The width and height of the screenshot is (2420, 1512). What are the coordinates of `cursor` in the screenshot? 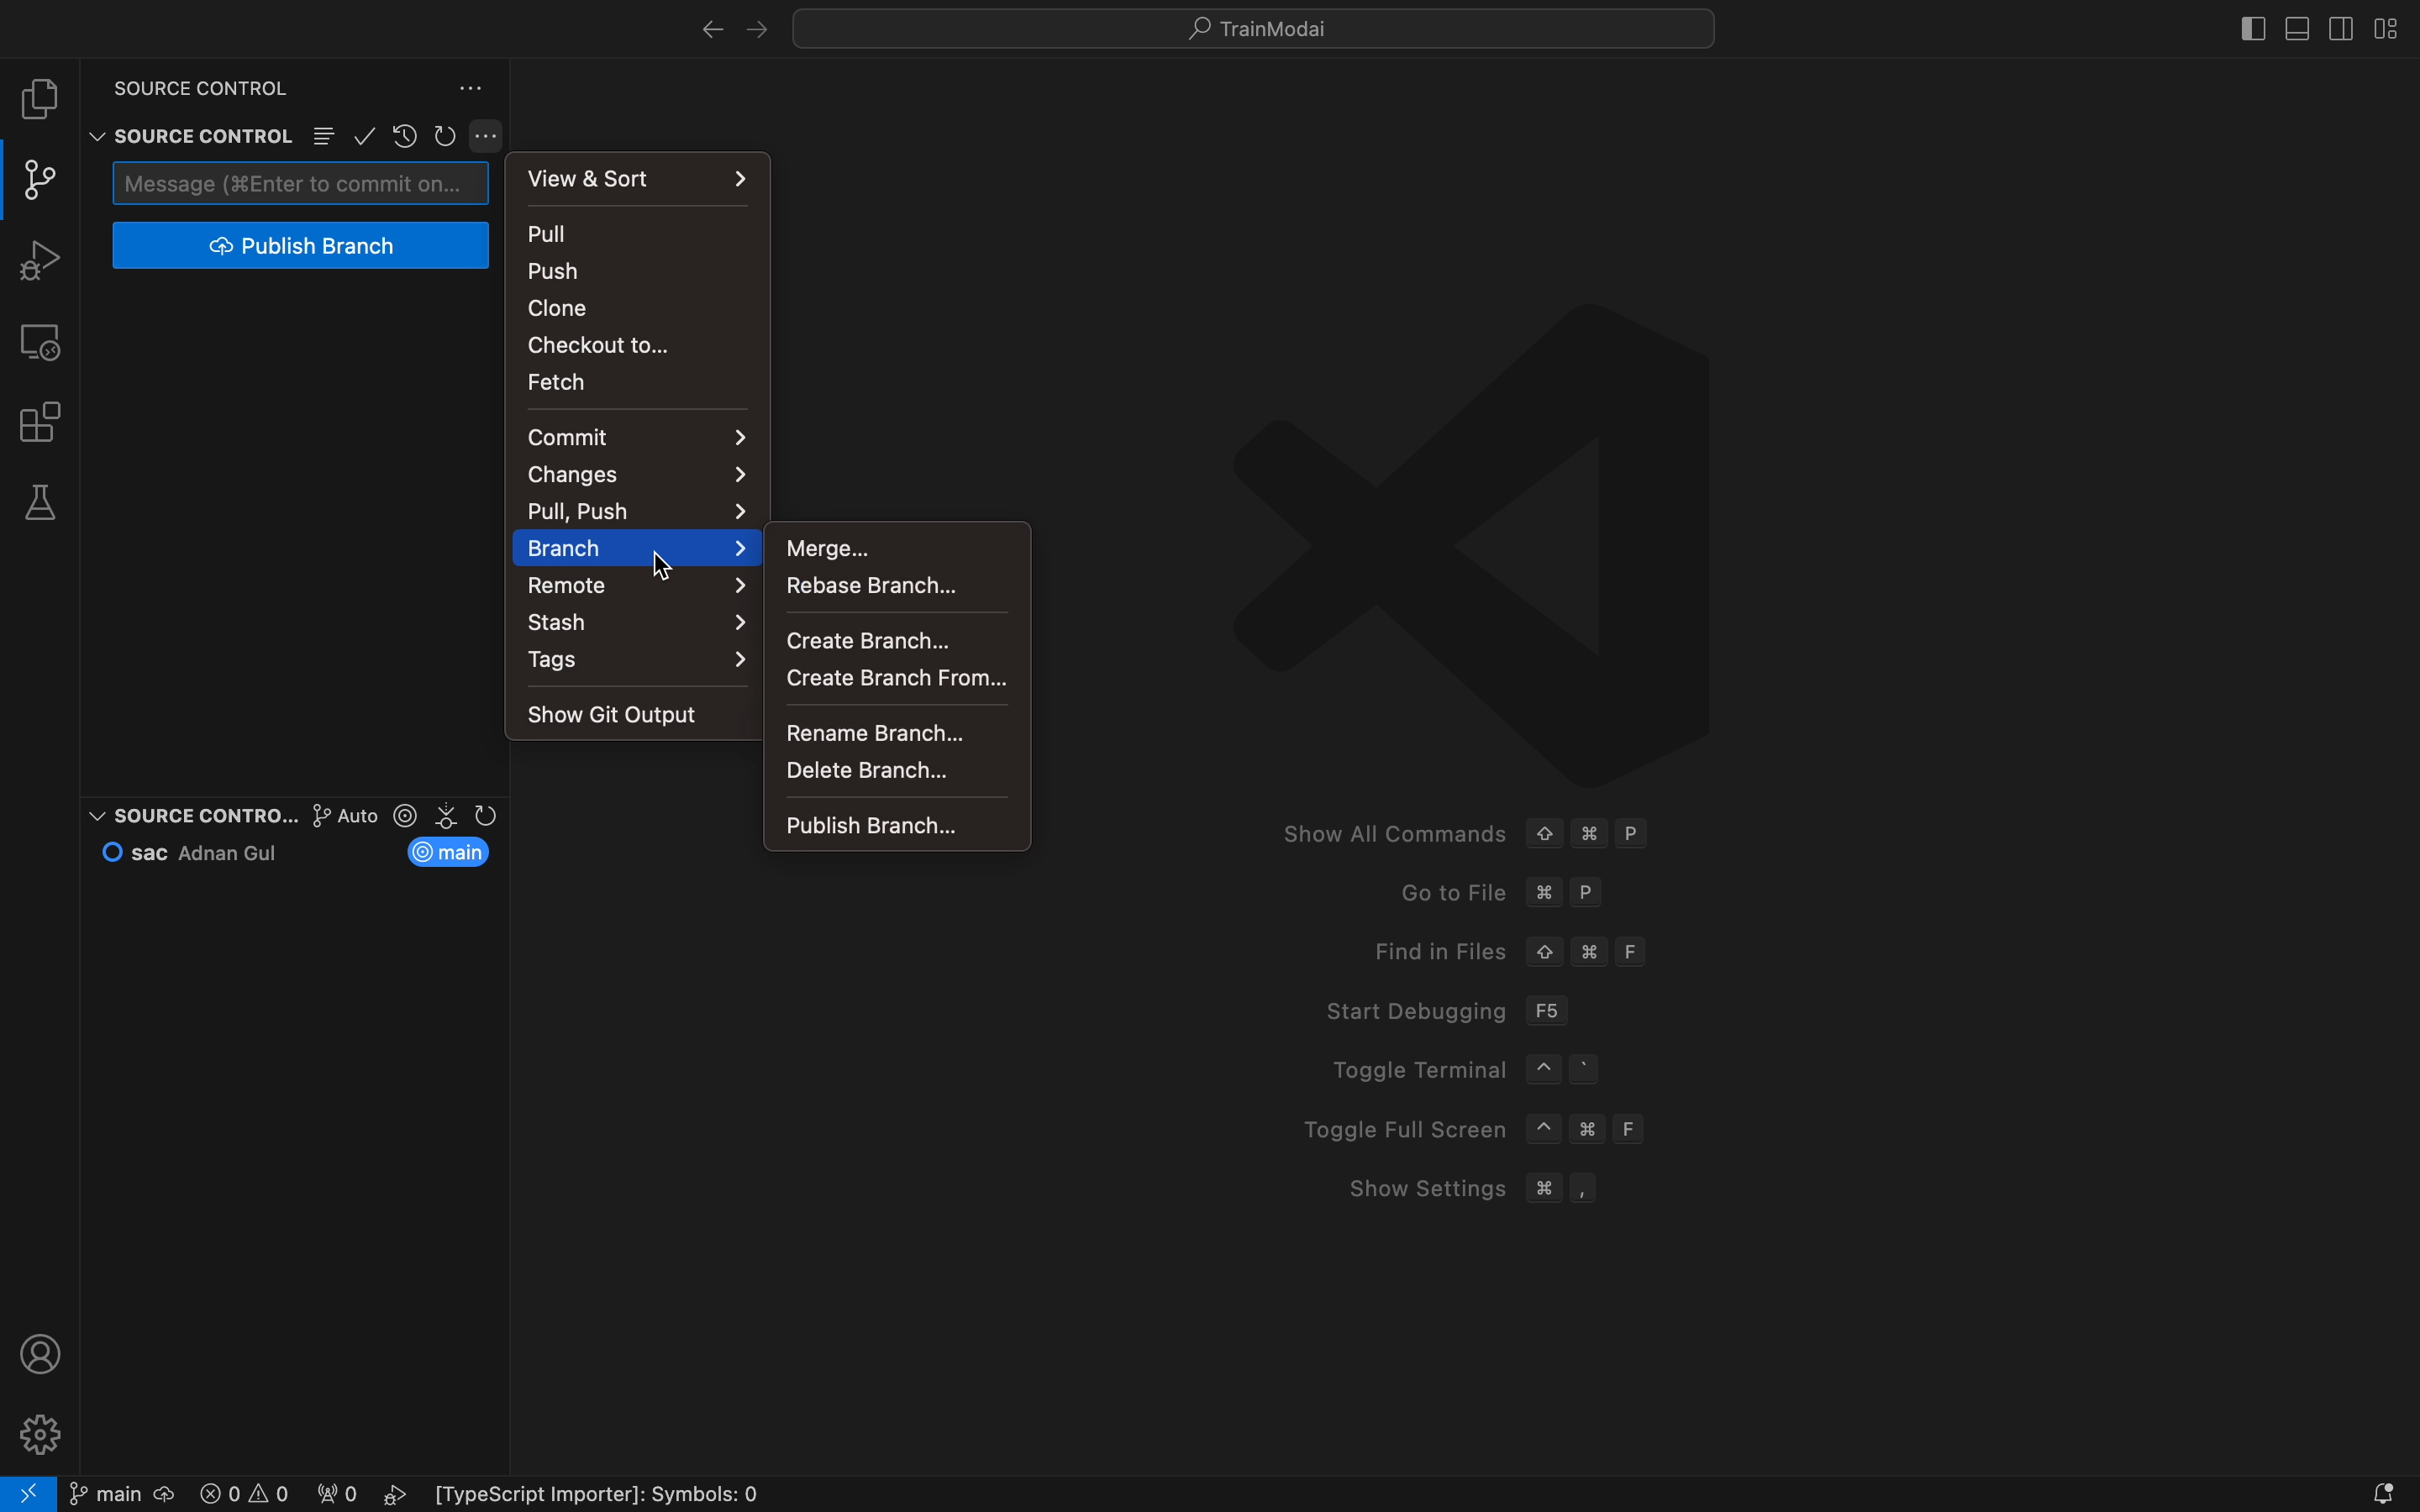 It's located at (666, 570).